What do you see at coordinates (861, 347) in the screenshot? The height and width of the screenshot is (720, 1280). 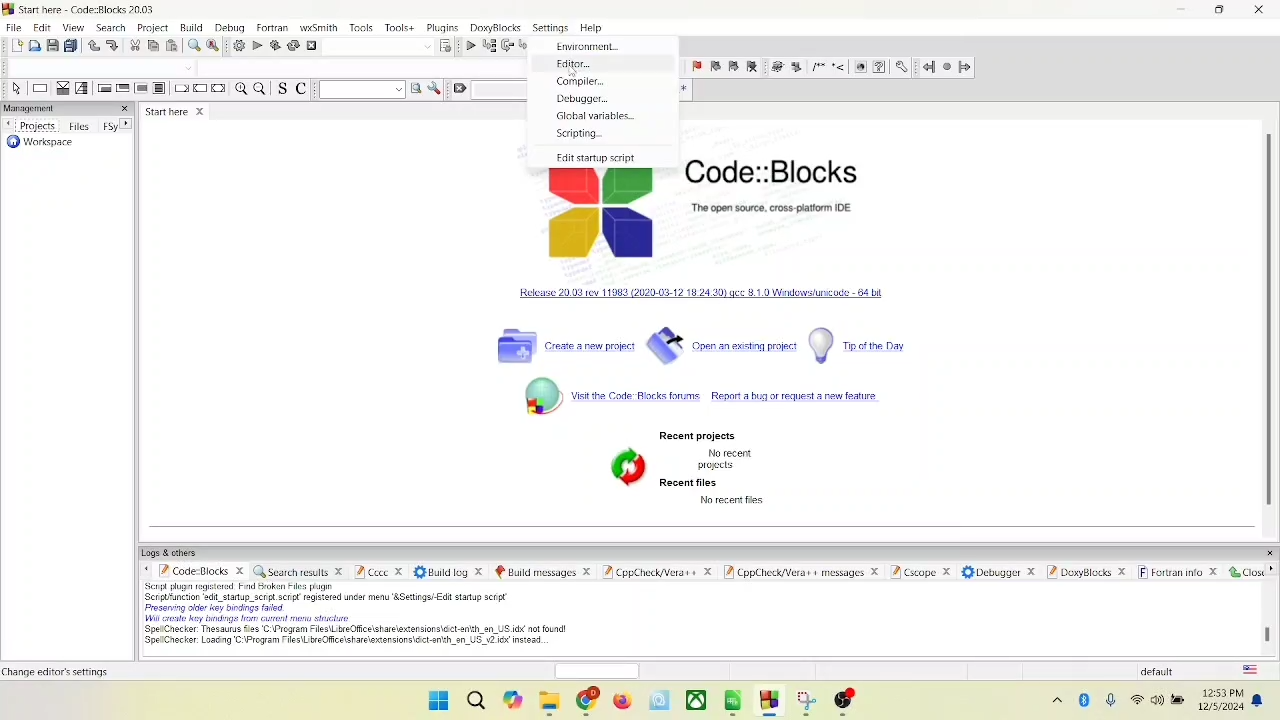 I see `tip of the day` at bounding box center [861, 347].